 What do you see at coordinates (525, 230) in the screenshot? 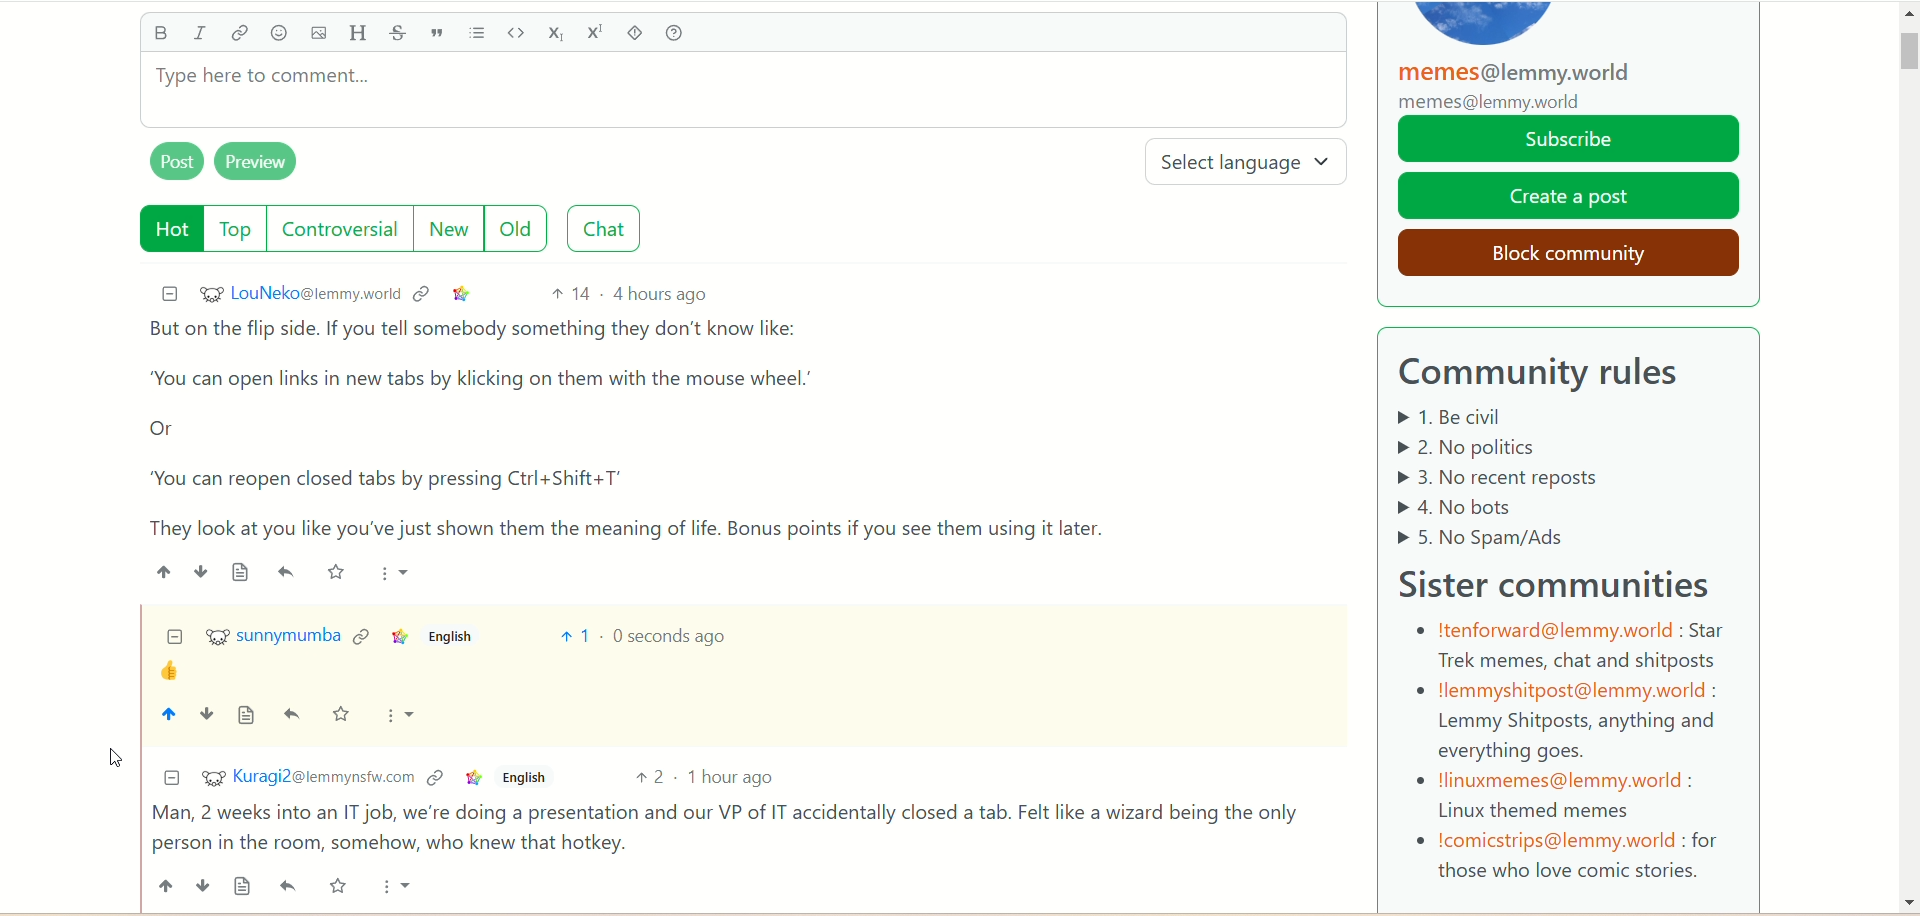
I see `old` at bounding box center [525, 230].